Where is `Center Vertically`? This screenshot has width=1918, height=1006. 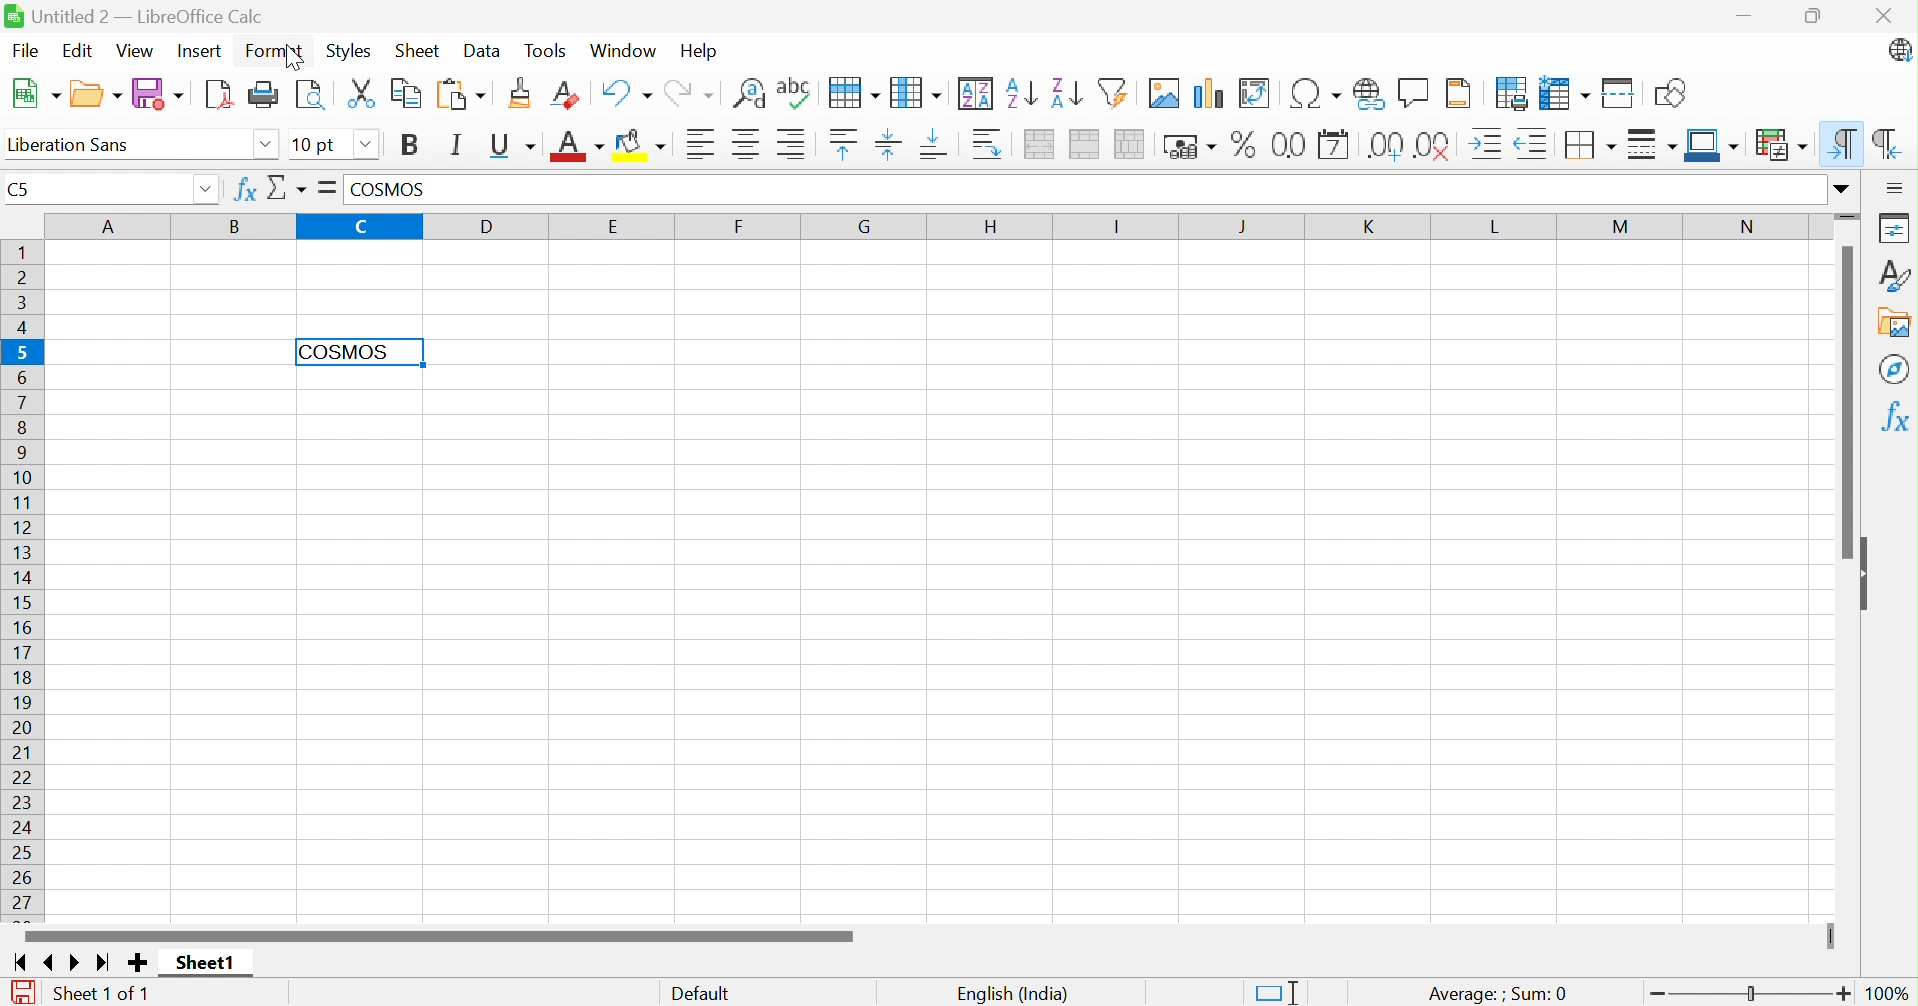
Center Vertically is located at coordinates (894, 147).